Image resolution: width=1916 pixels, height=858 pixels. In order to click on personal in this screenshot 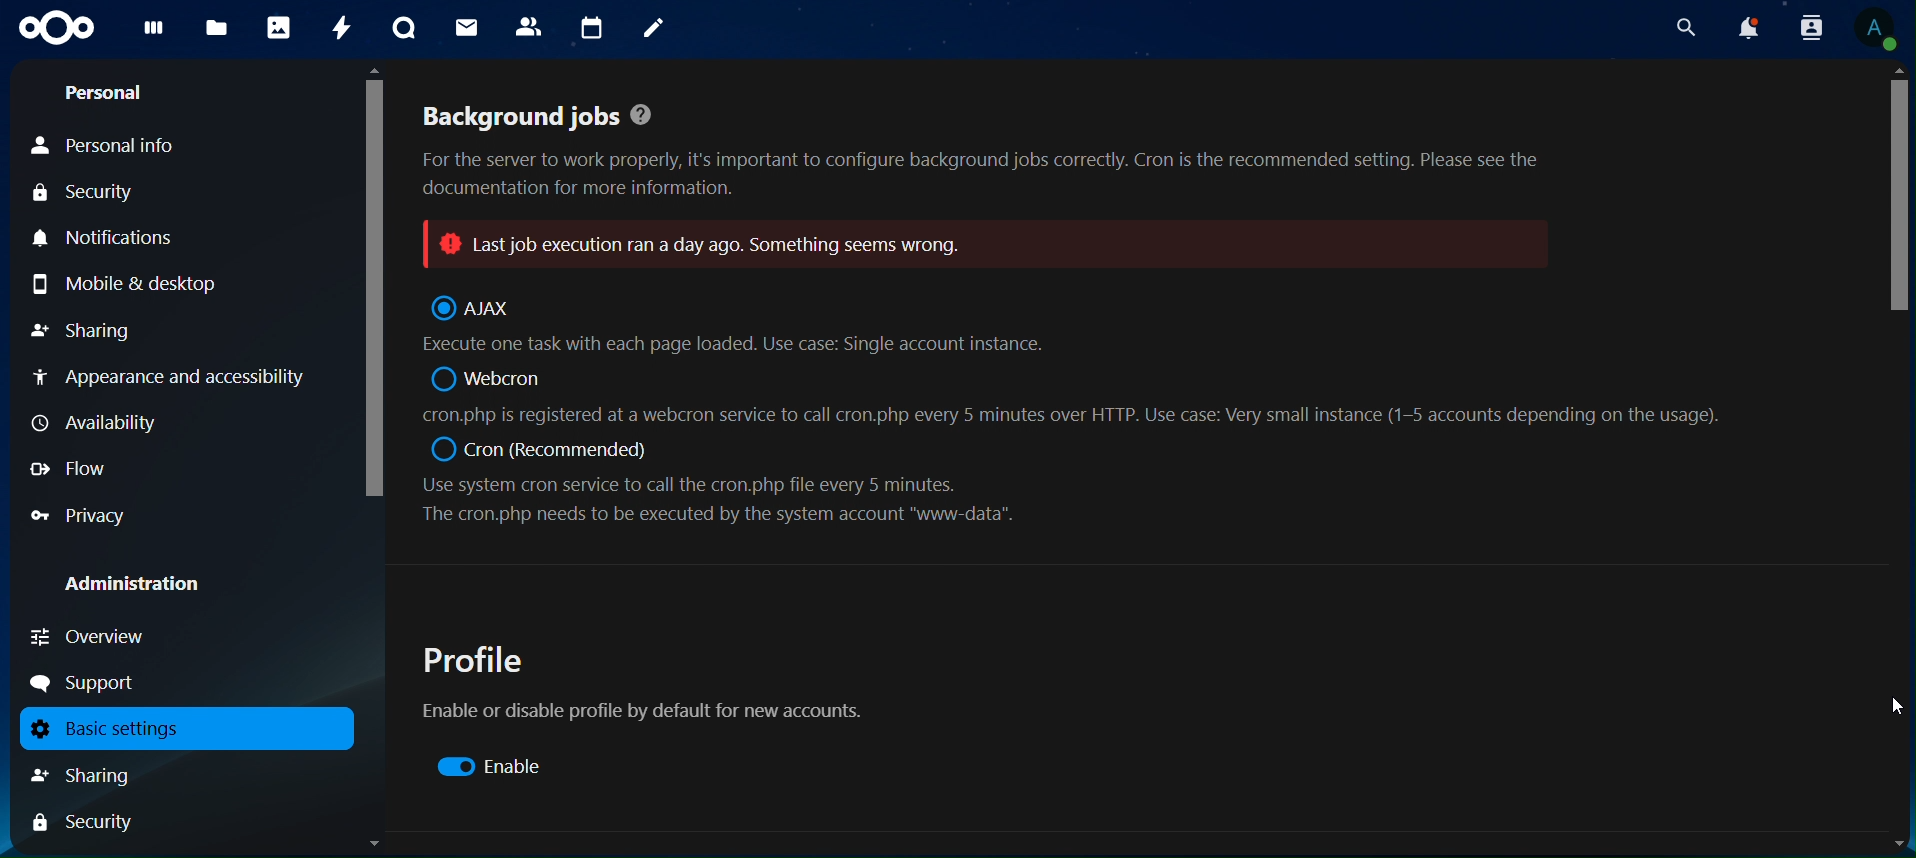, I will do `click(105, 96)`.